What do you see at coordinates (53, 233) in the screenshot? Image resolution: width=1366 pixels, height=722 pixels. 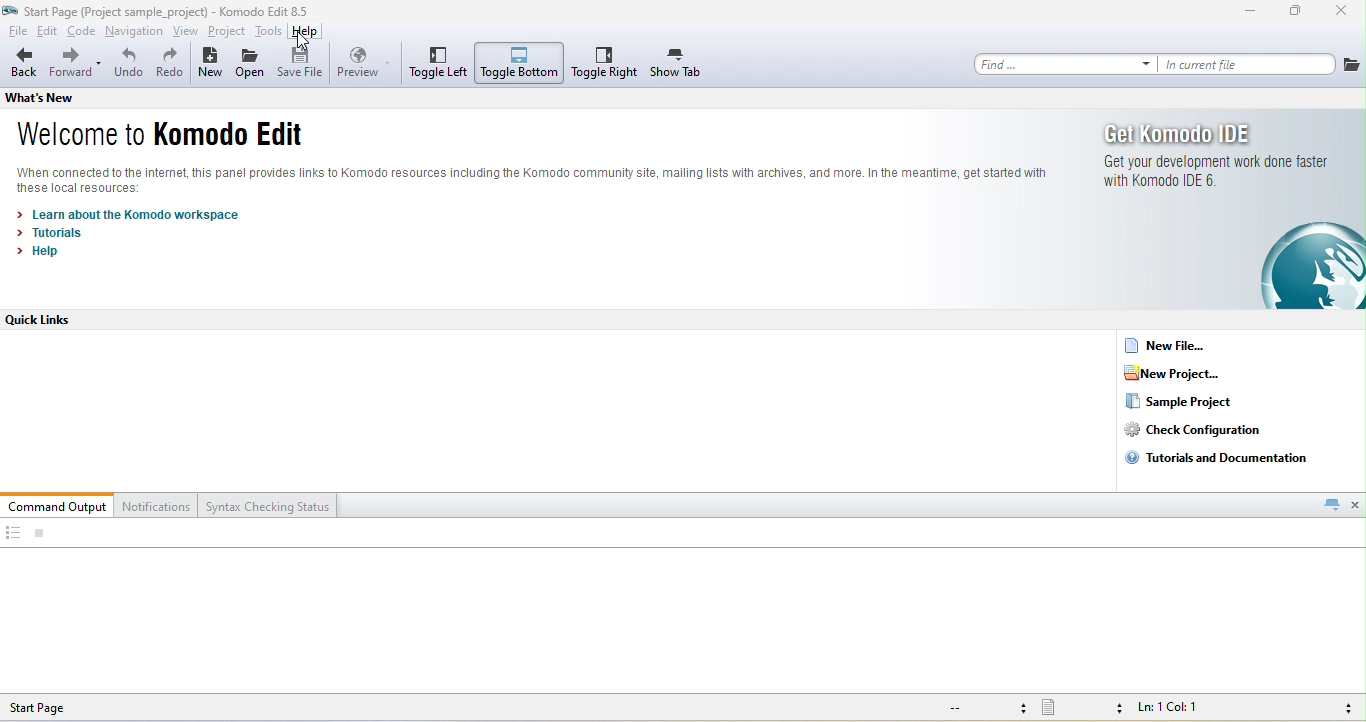 I see `tutorials` at bounding box center [53, 233].